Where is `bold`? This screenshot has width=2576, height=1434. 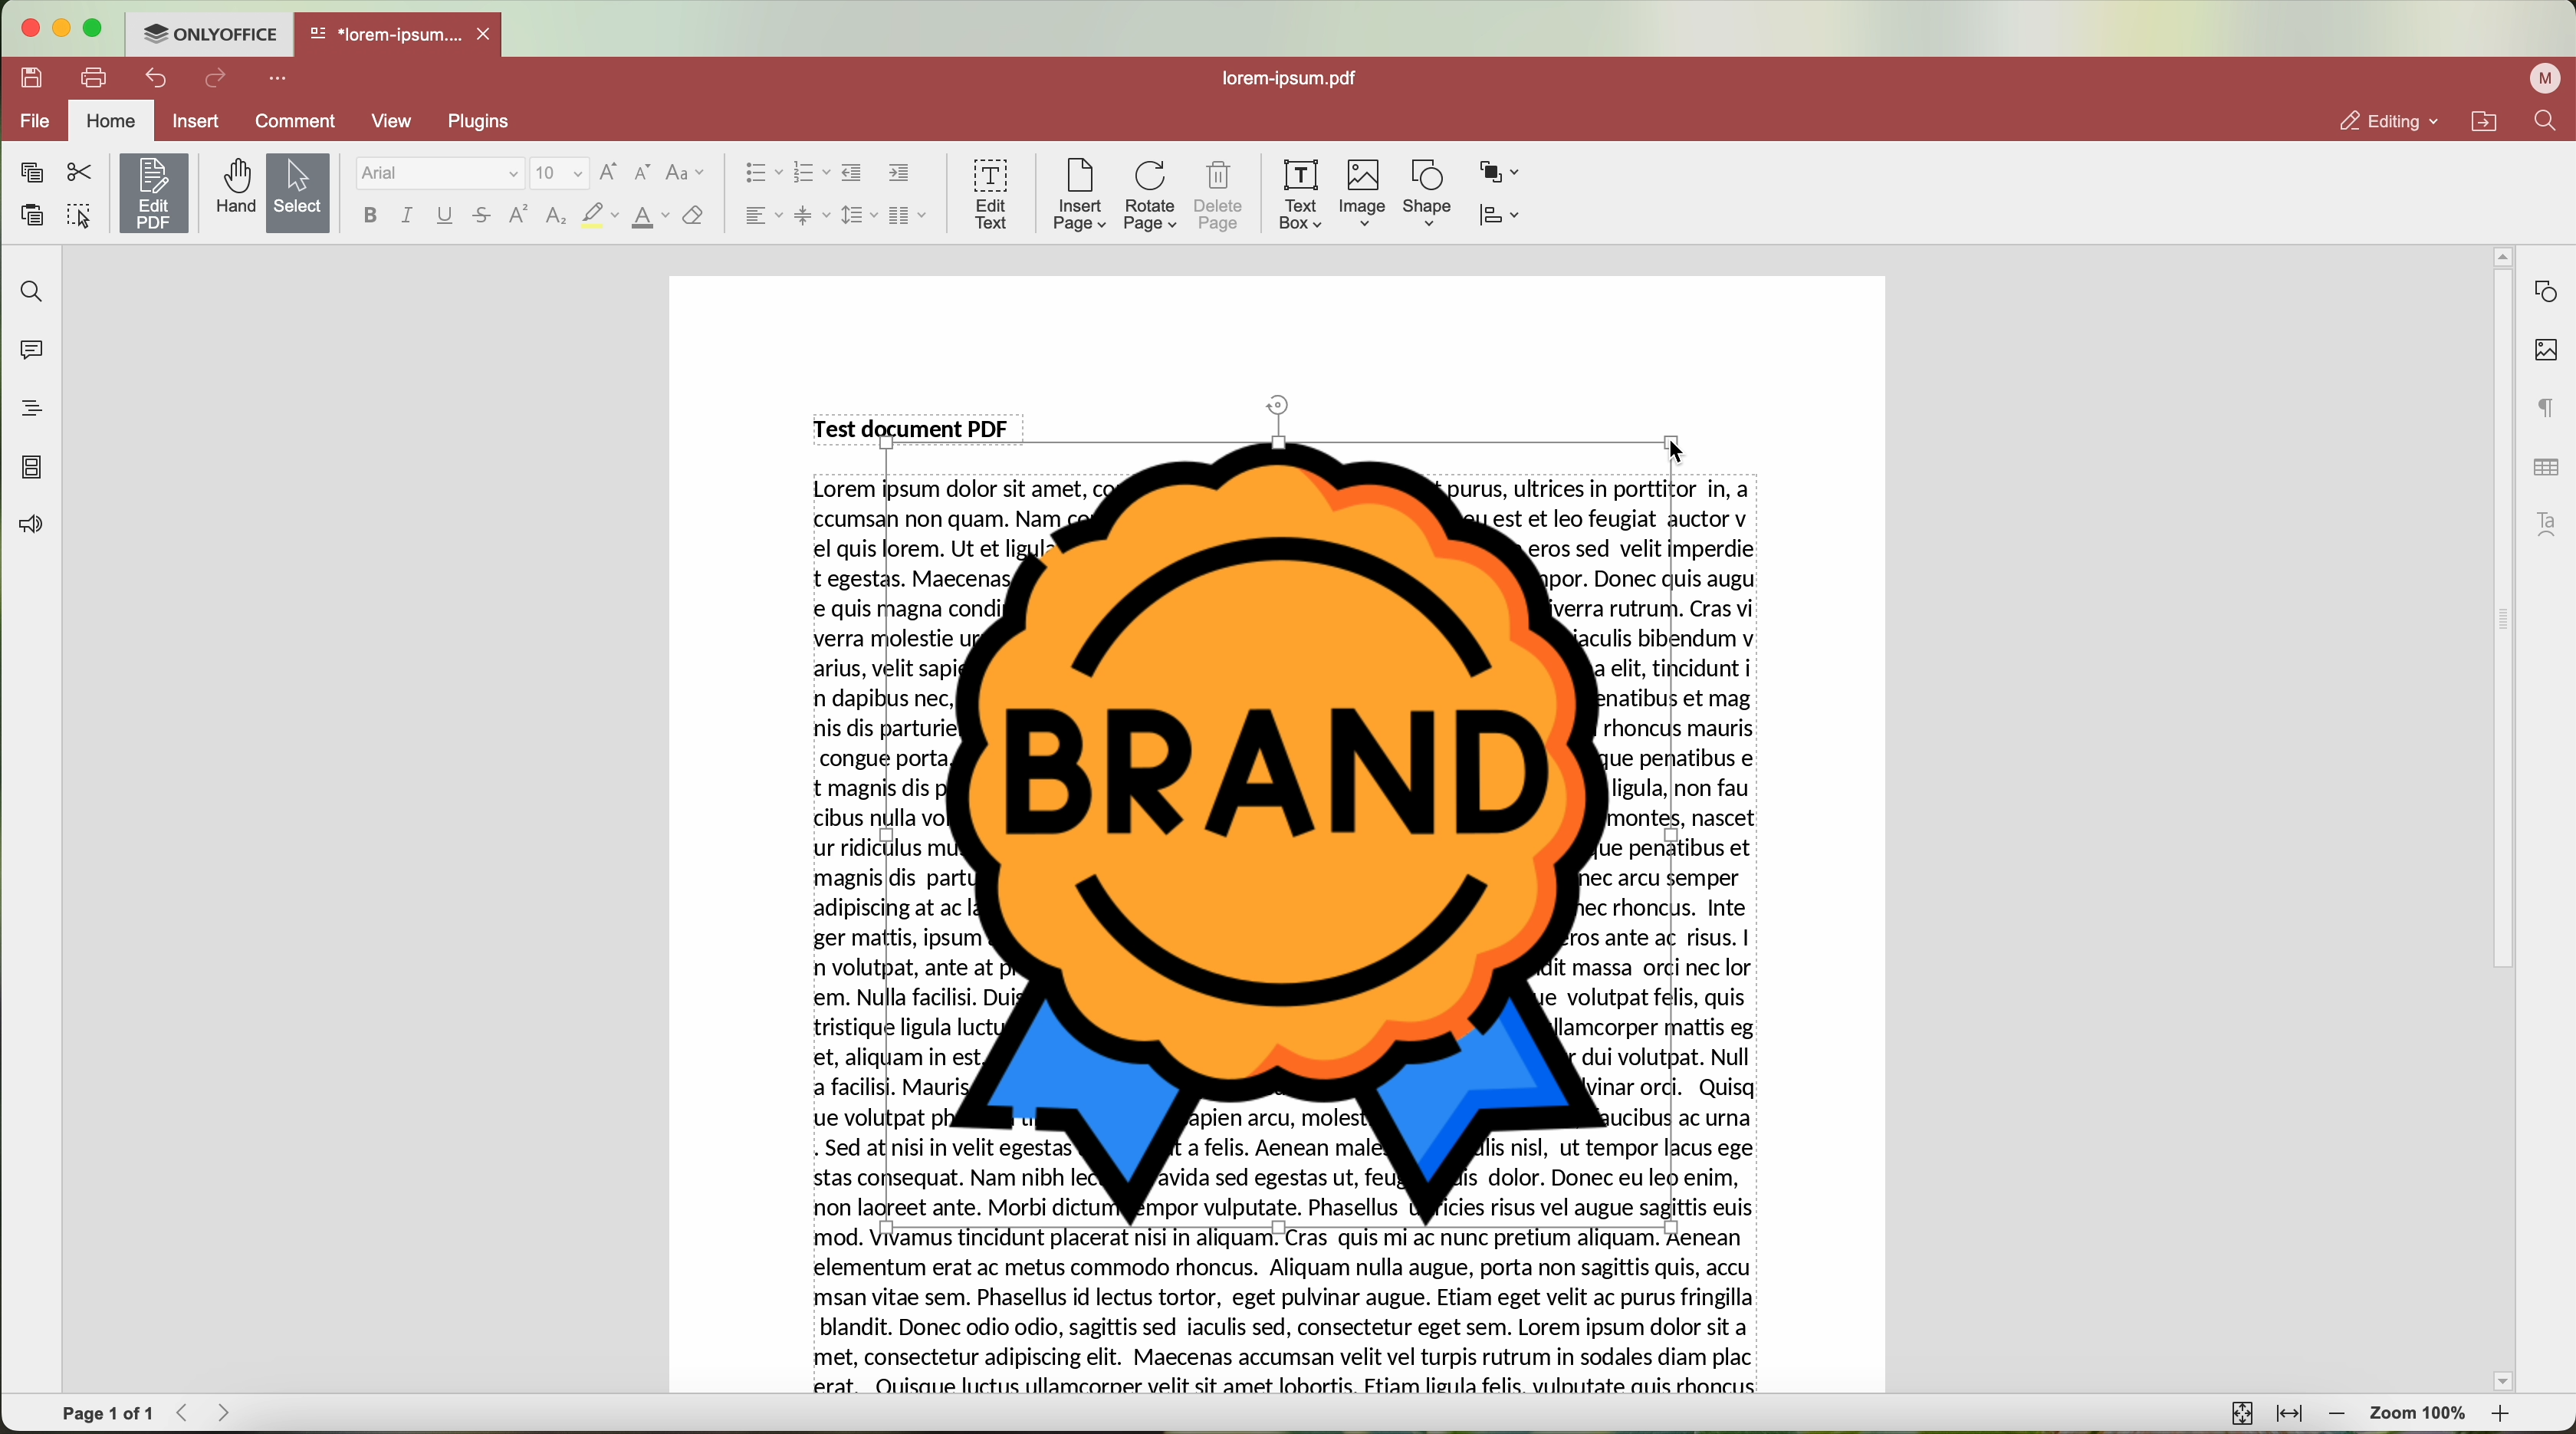 bold is located at coordinates (370, 215).